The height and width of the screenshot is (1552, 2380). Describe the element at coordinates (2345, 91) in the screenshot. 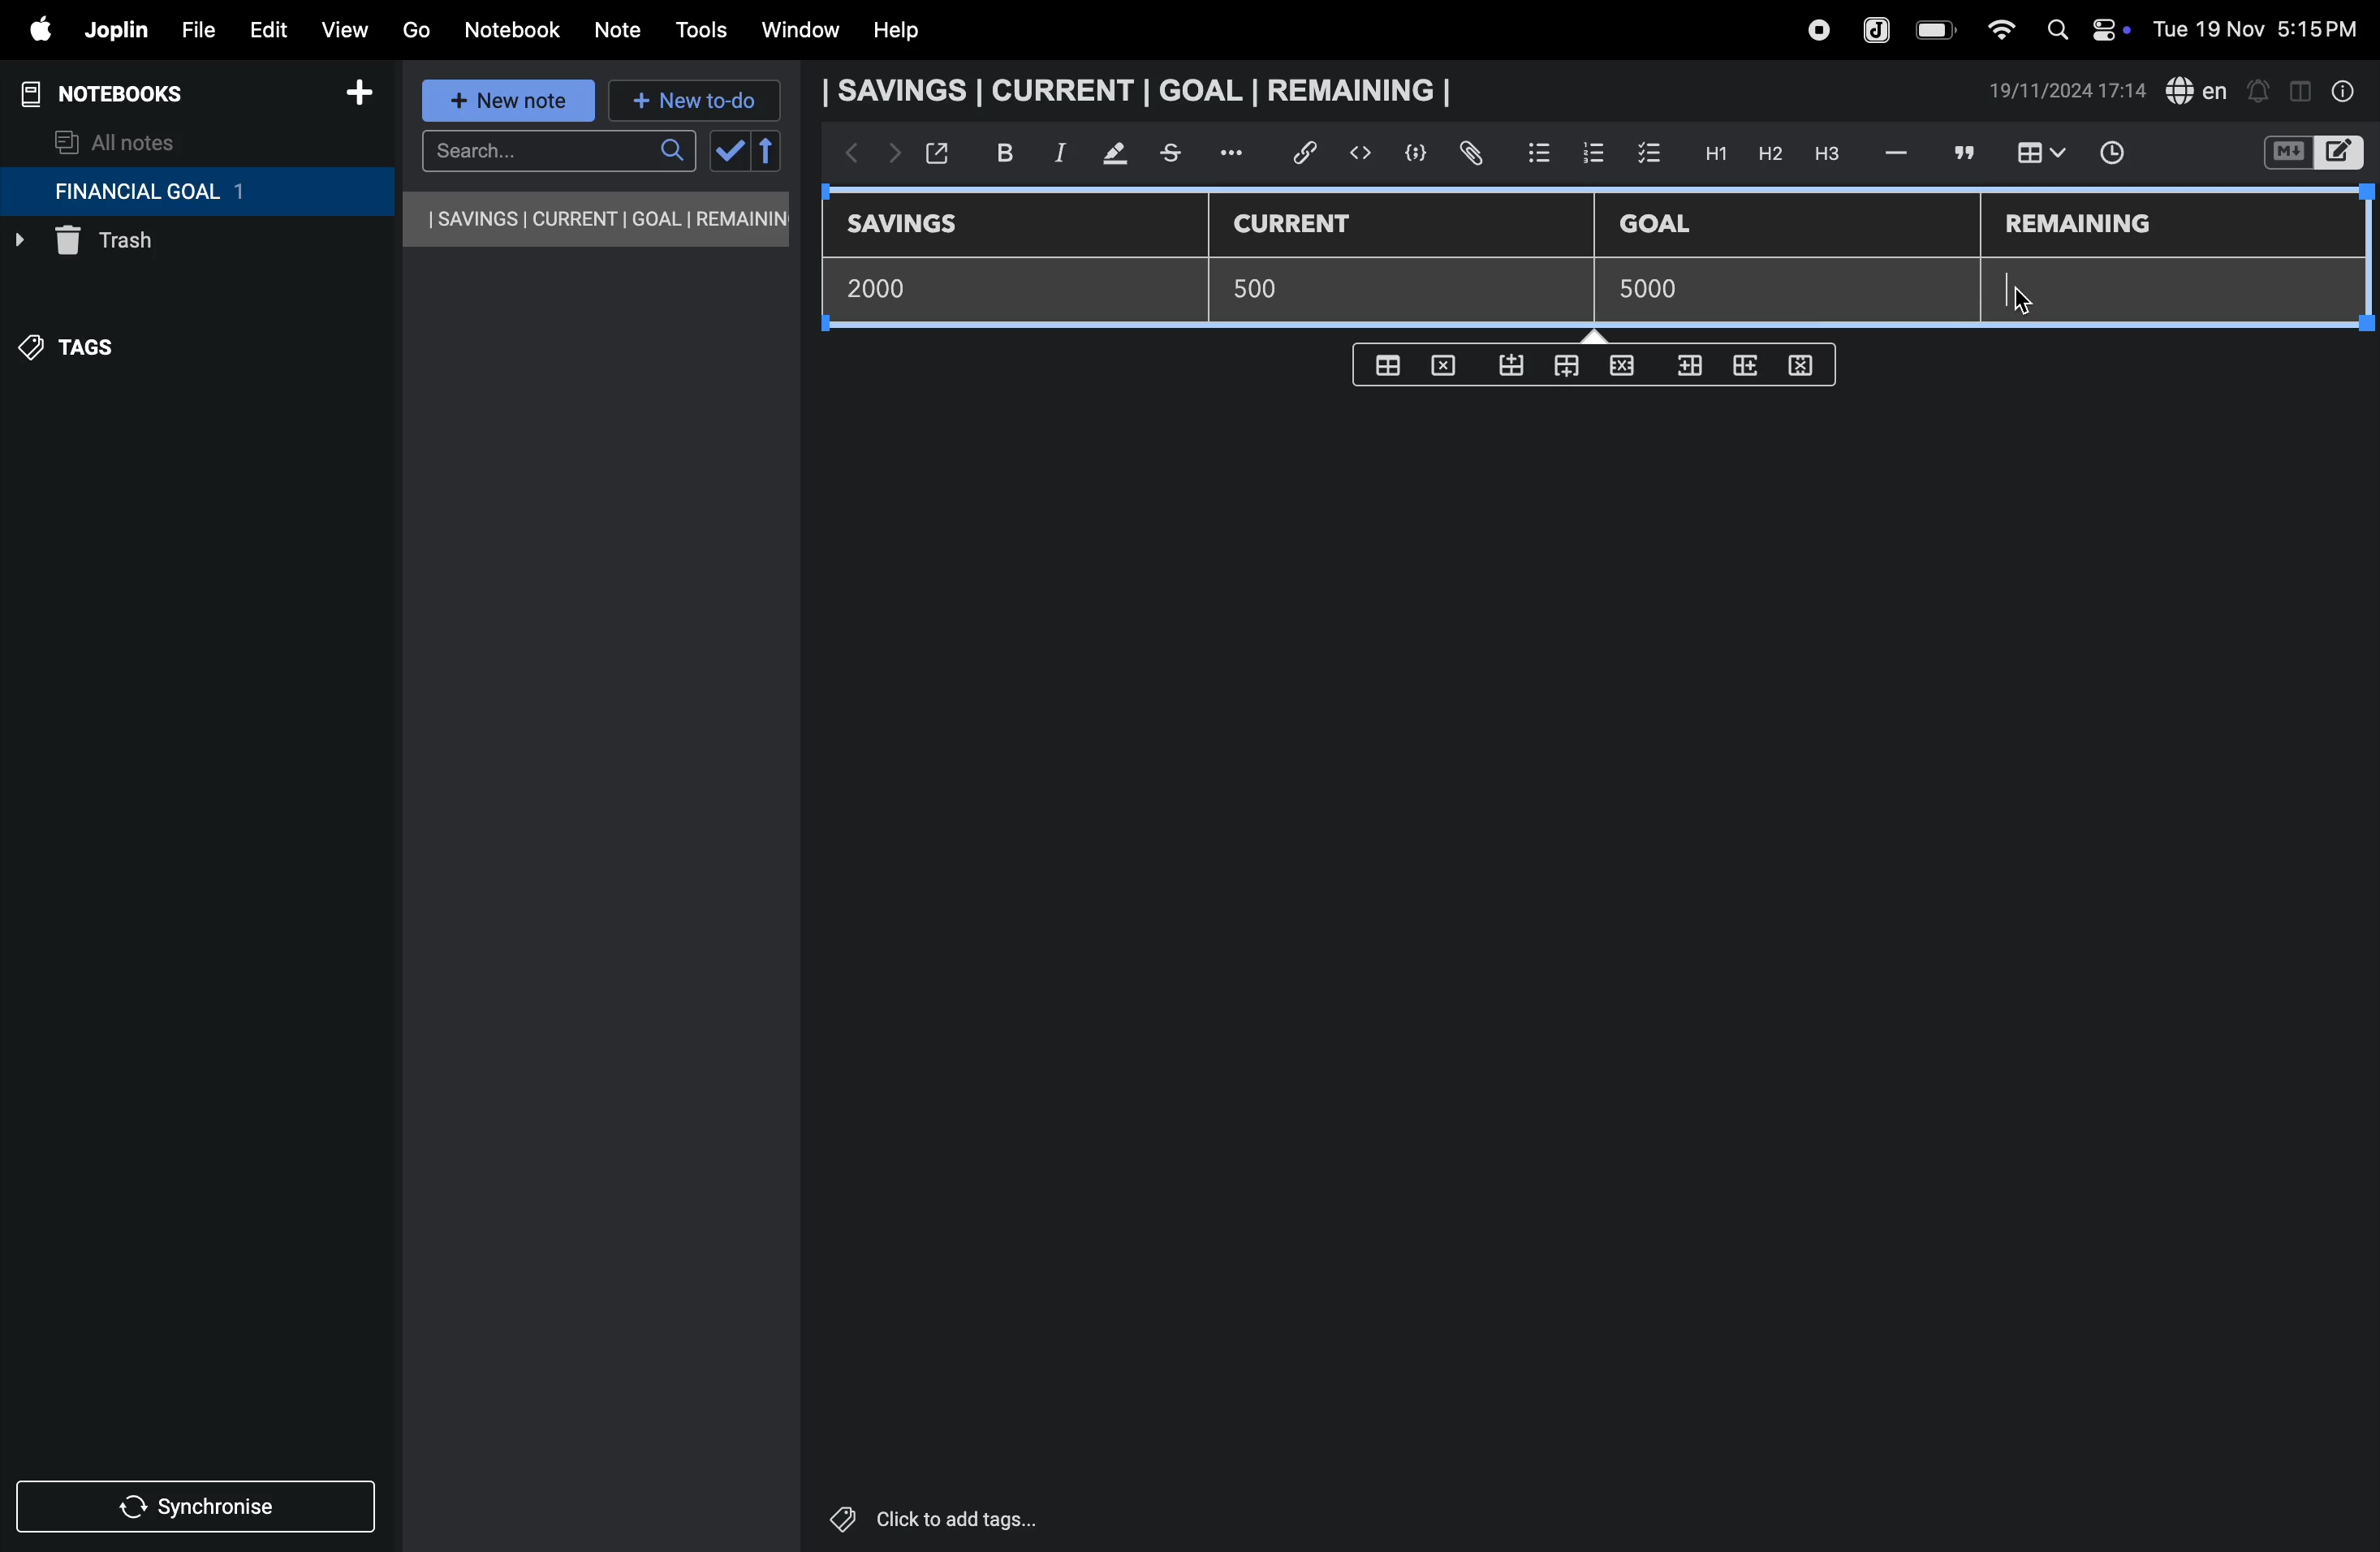

I see `info` at that location.